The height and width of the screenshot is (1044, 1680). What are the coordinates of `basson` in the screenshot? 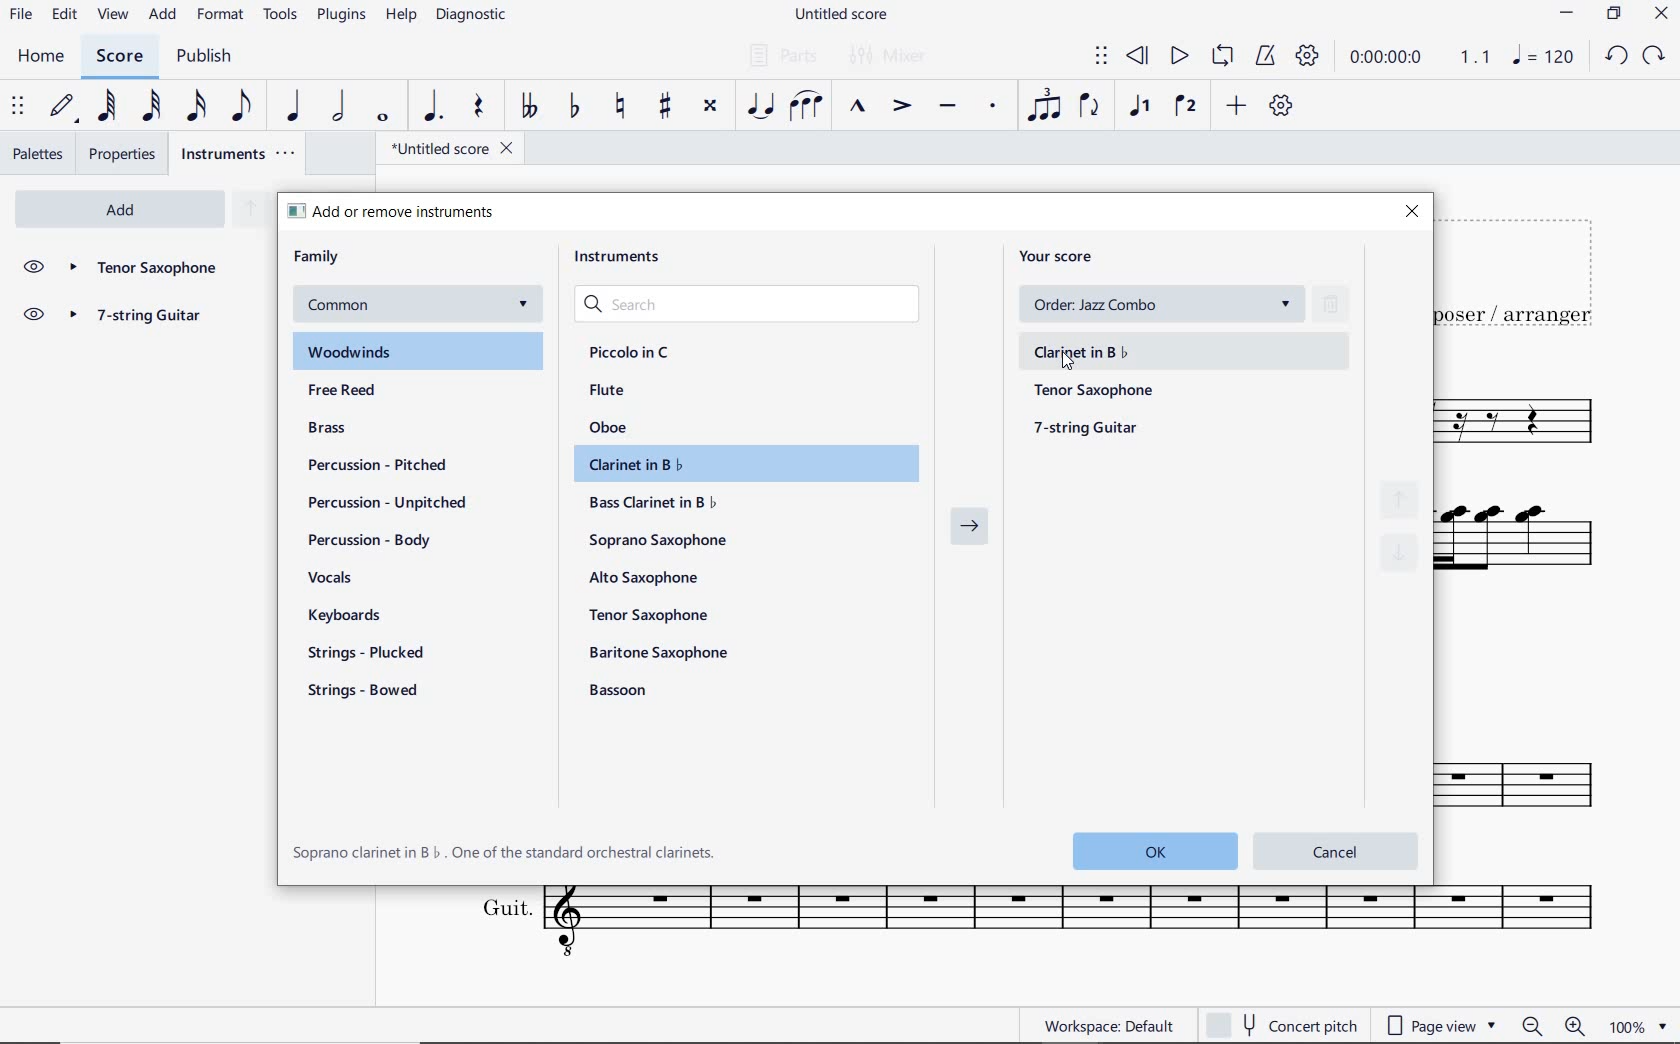 It's located at (620, 690).